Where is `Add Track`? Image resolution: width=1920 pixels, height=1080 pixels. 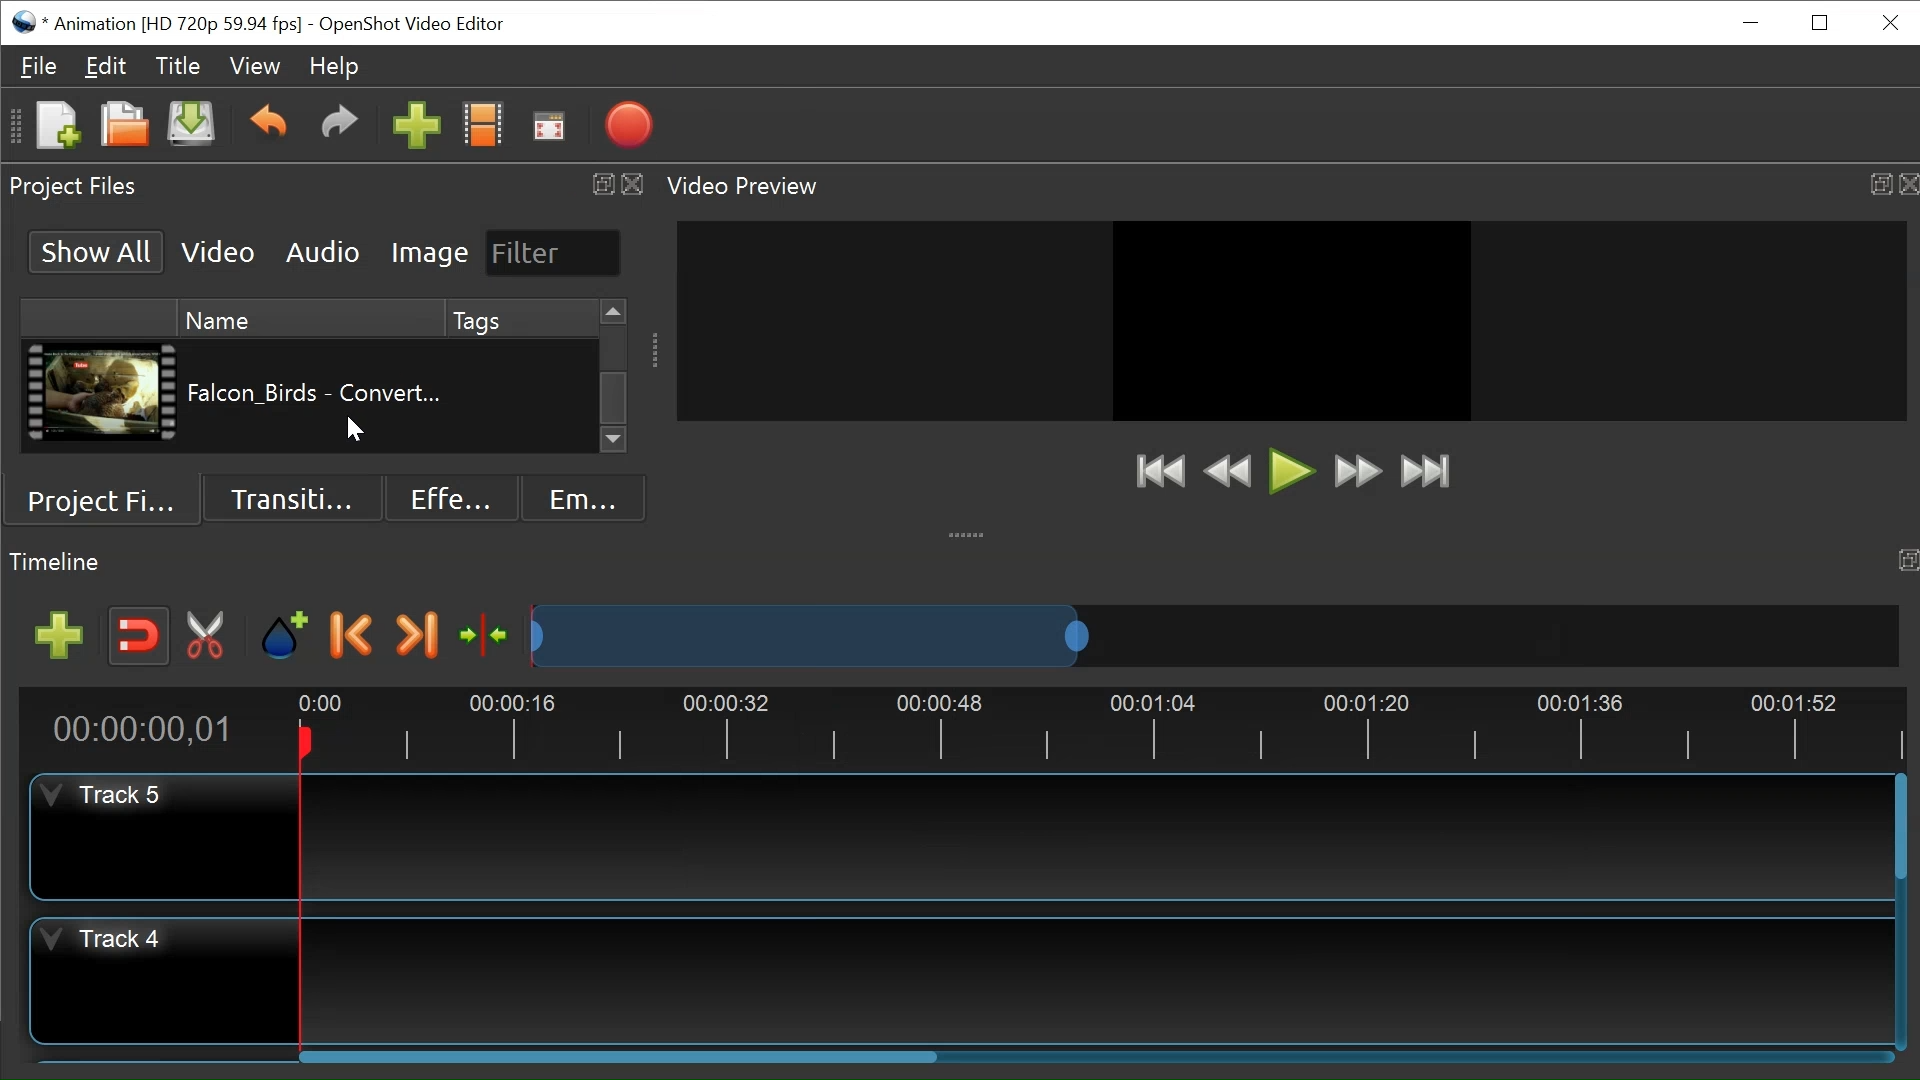 Add Track is located at coordinates (59, 636).